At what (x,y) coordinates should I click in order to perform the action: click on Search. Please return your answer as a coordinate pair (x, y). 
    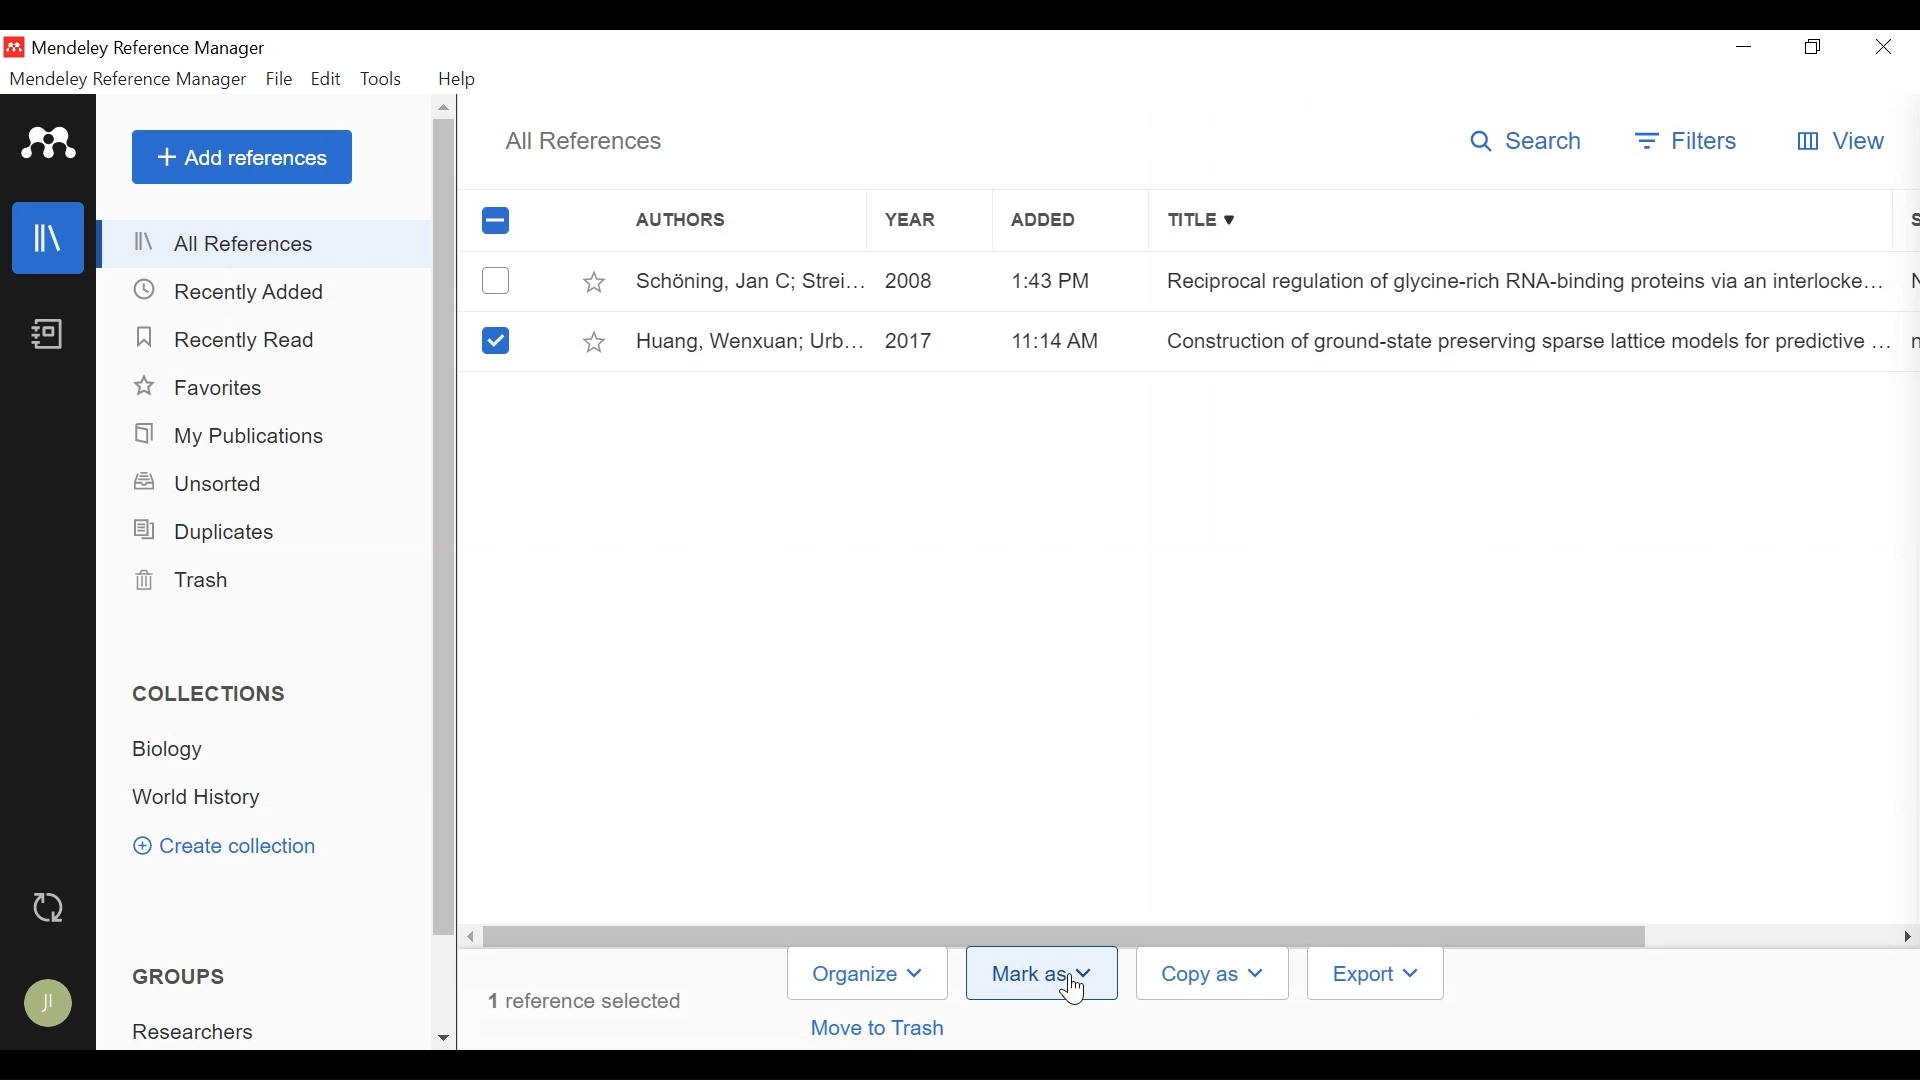
    Looking at the image, I should click on (1527, 143).